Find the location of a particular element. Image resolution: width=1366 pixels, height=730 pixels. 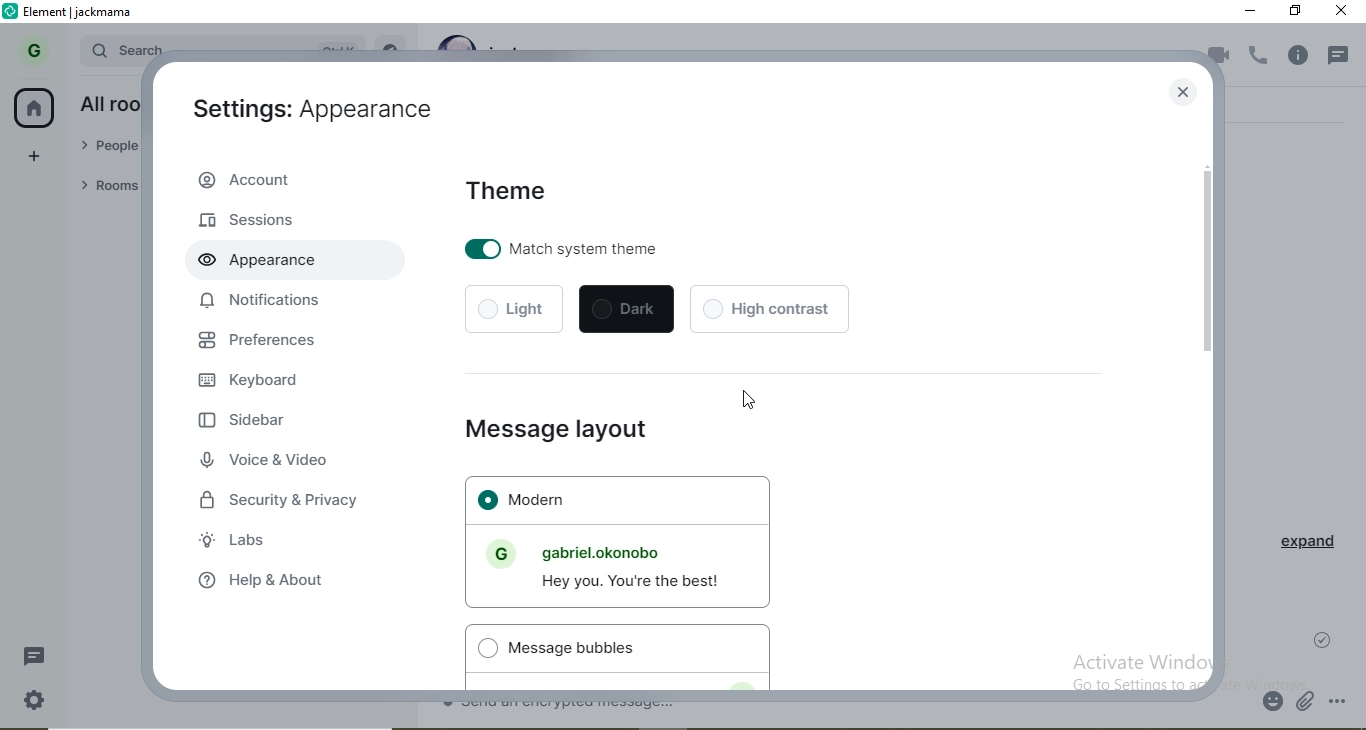

chat box is located at coordinates (847, 709).